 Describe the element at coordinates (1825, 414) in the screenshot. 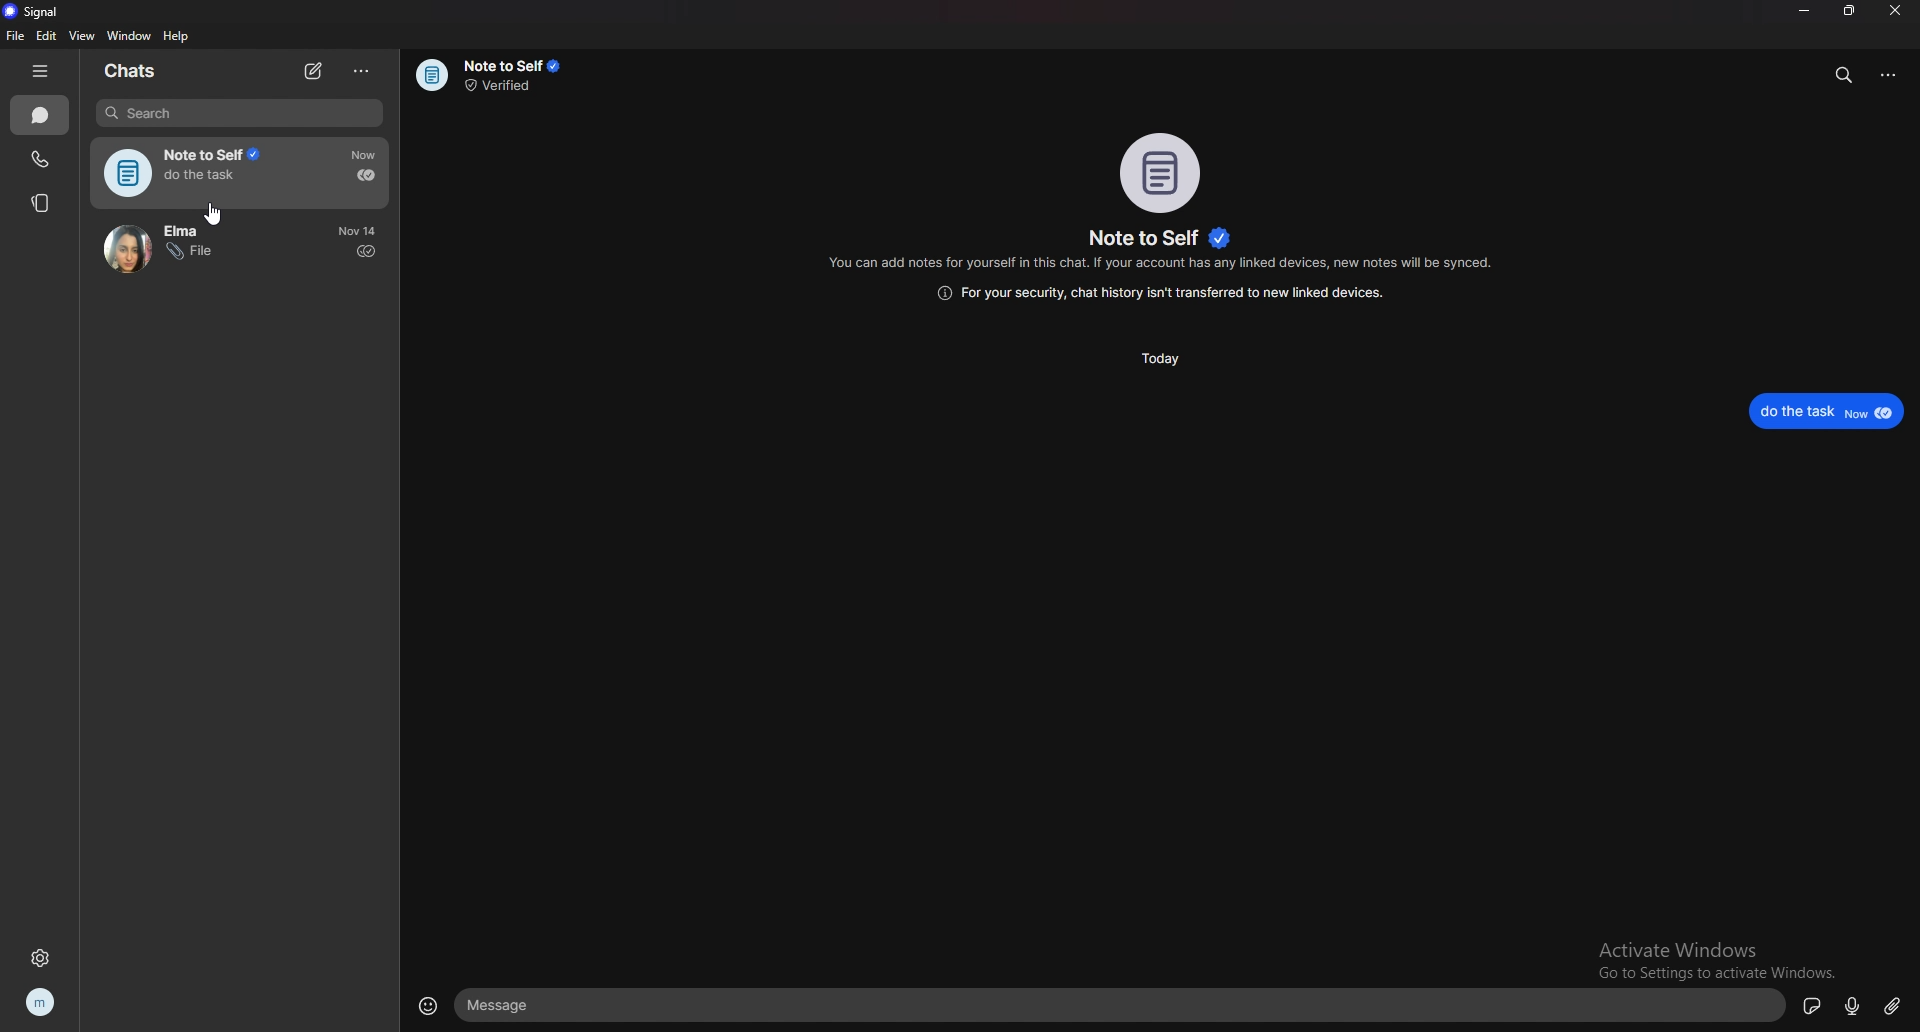

I see `delivered text` at that location.